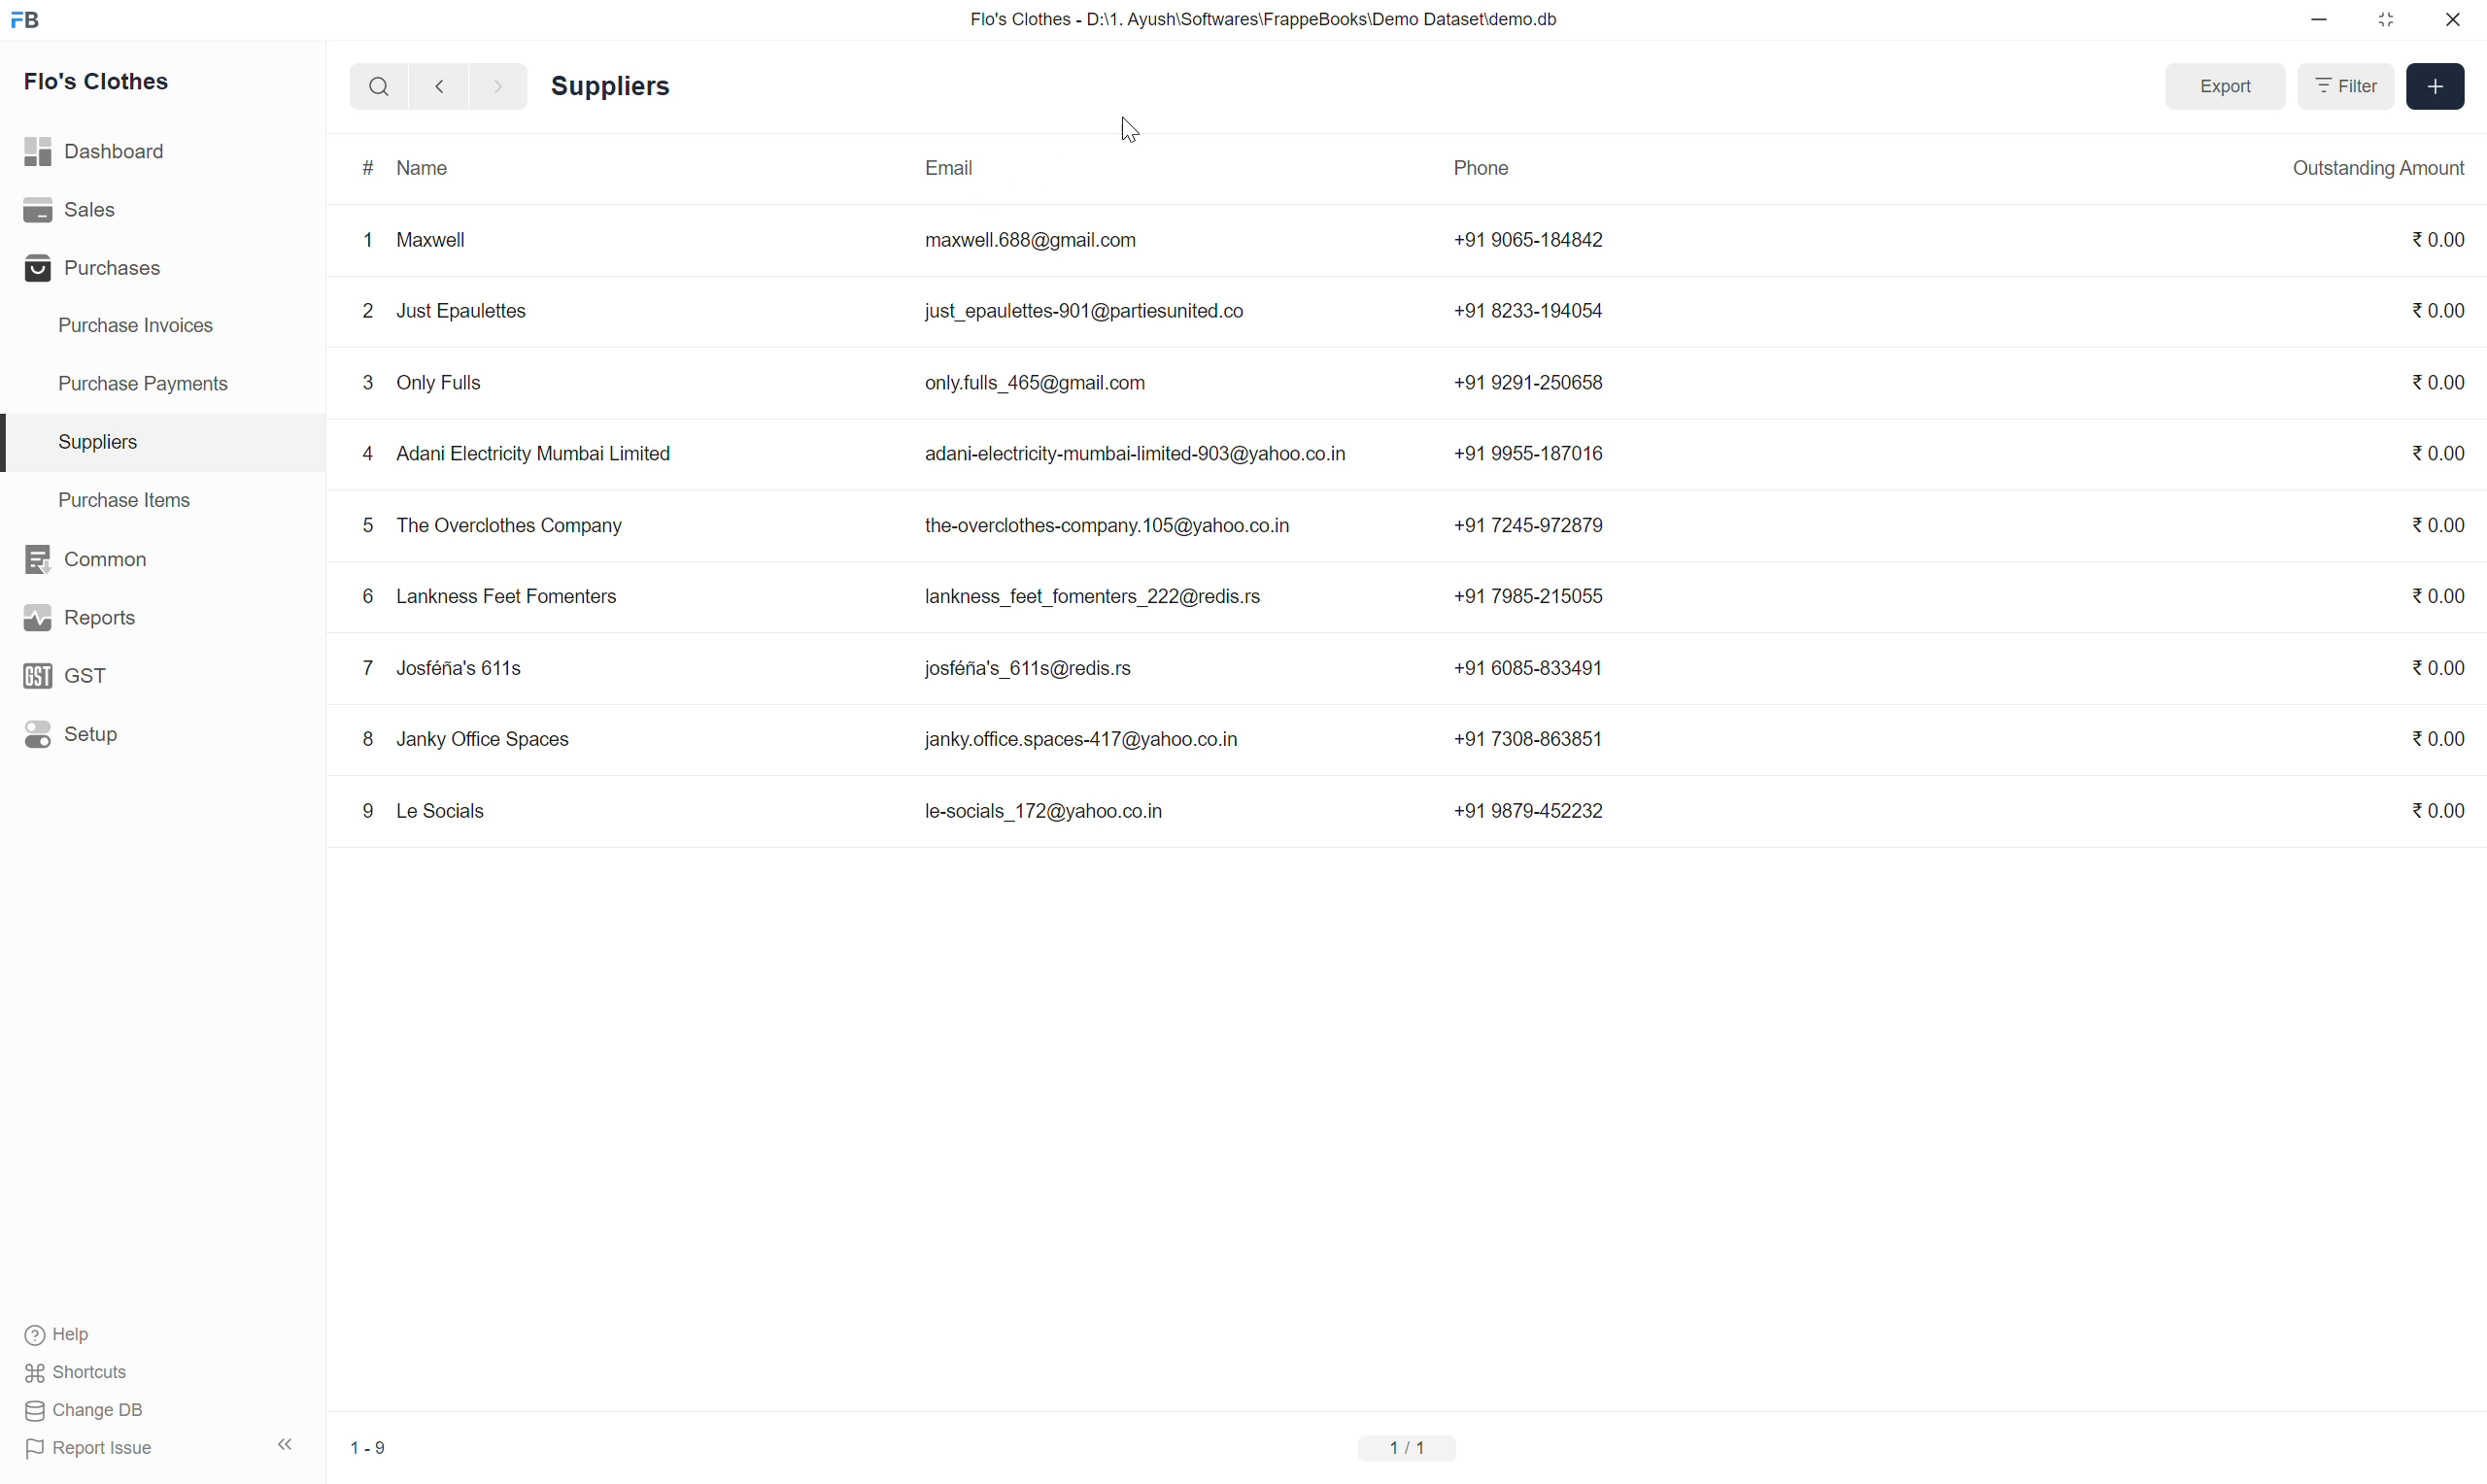 Image resolution: width=2487 pixels, height=1484 pixels. What do you see at coordinates (369, 312) in the screenshot?
I see `2` at bounding box center [369, 312].